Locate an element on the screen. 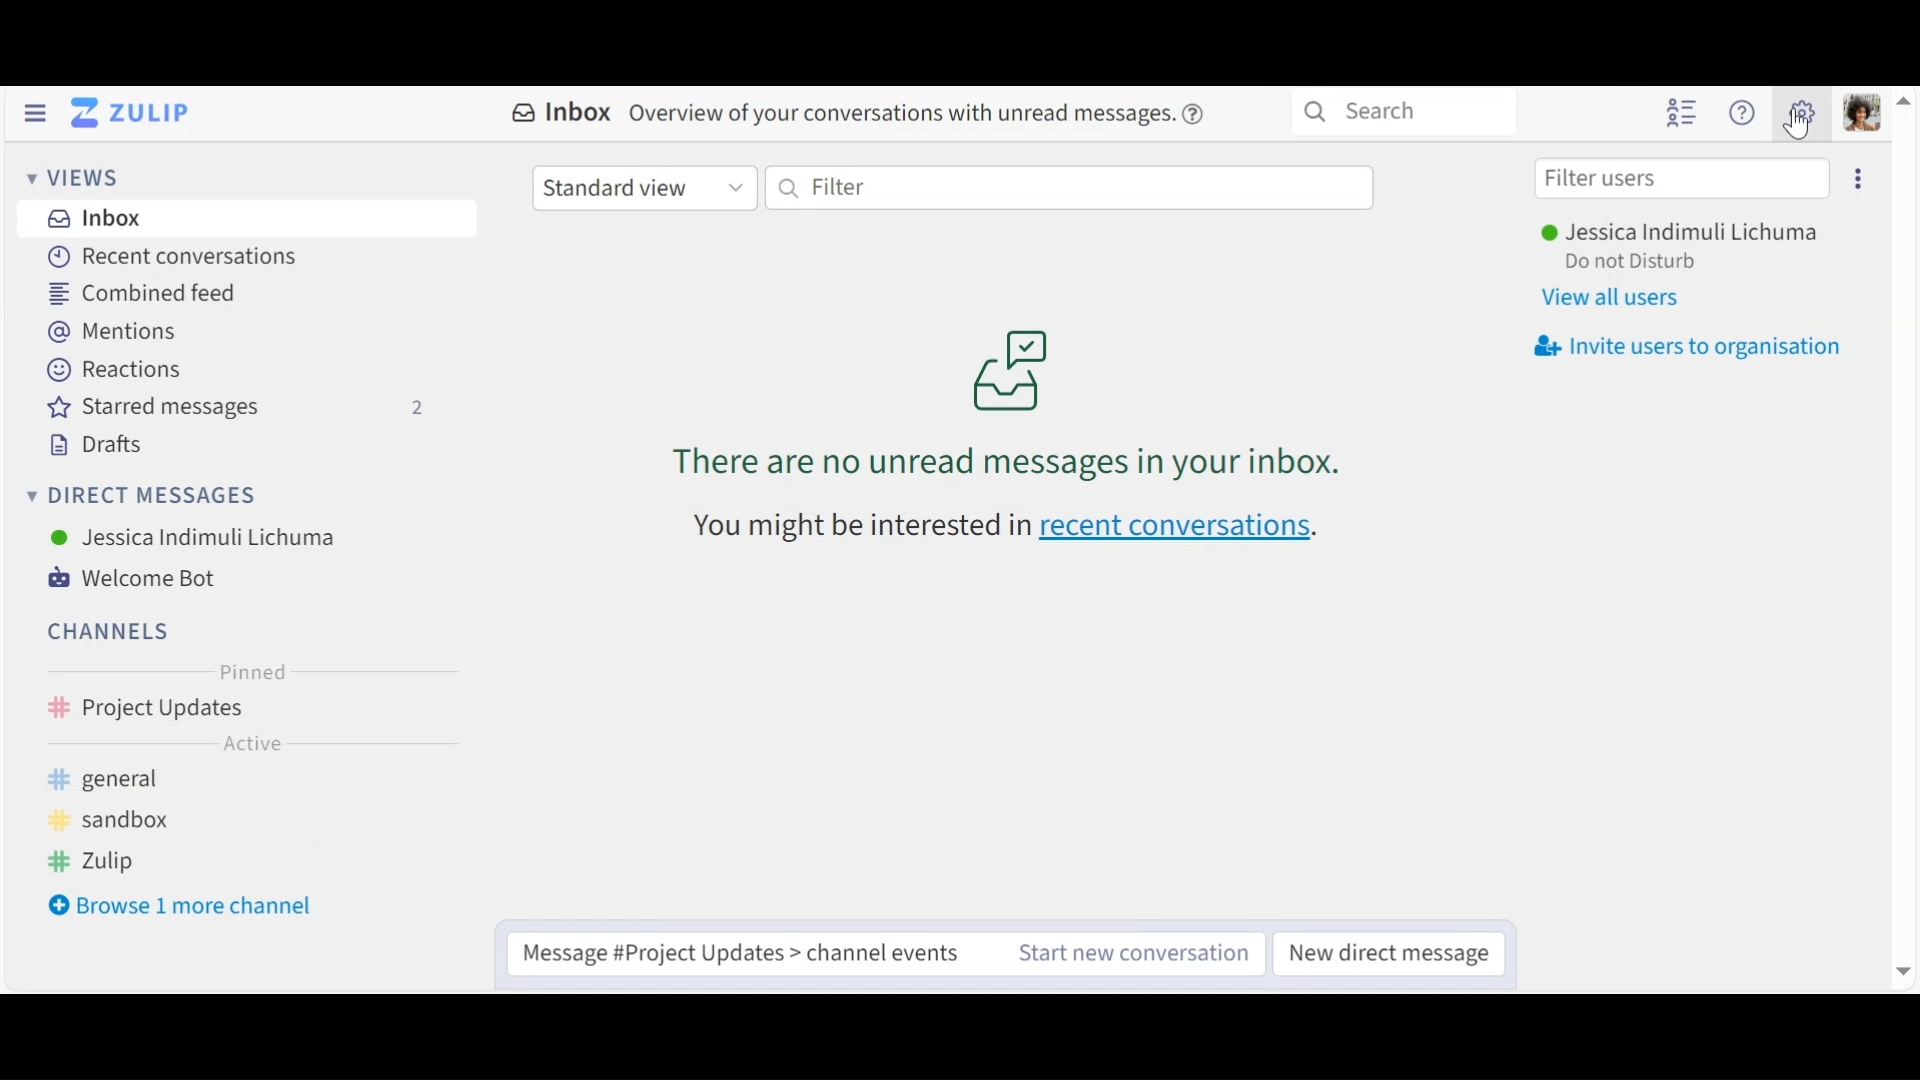 The image size is (1920, 1080). Inbox  is located at coordinates (868, 116).